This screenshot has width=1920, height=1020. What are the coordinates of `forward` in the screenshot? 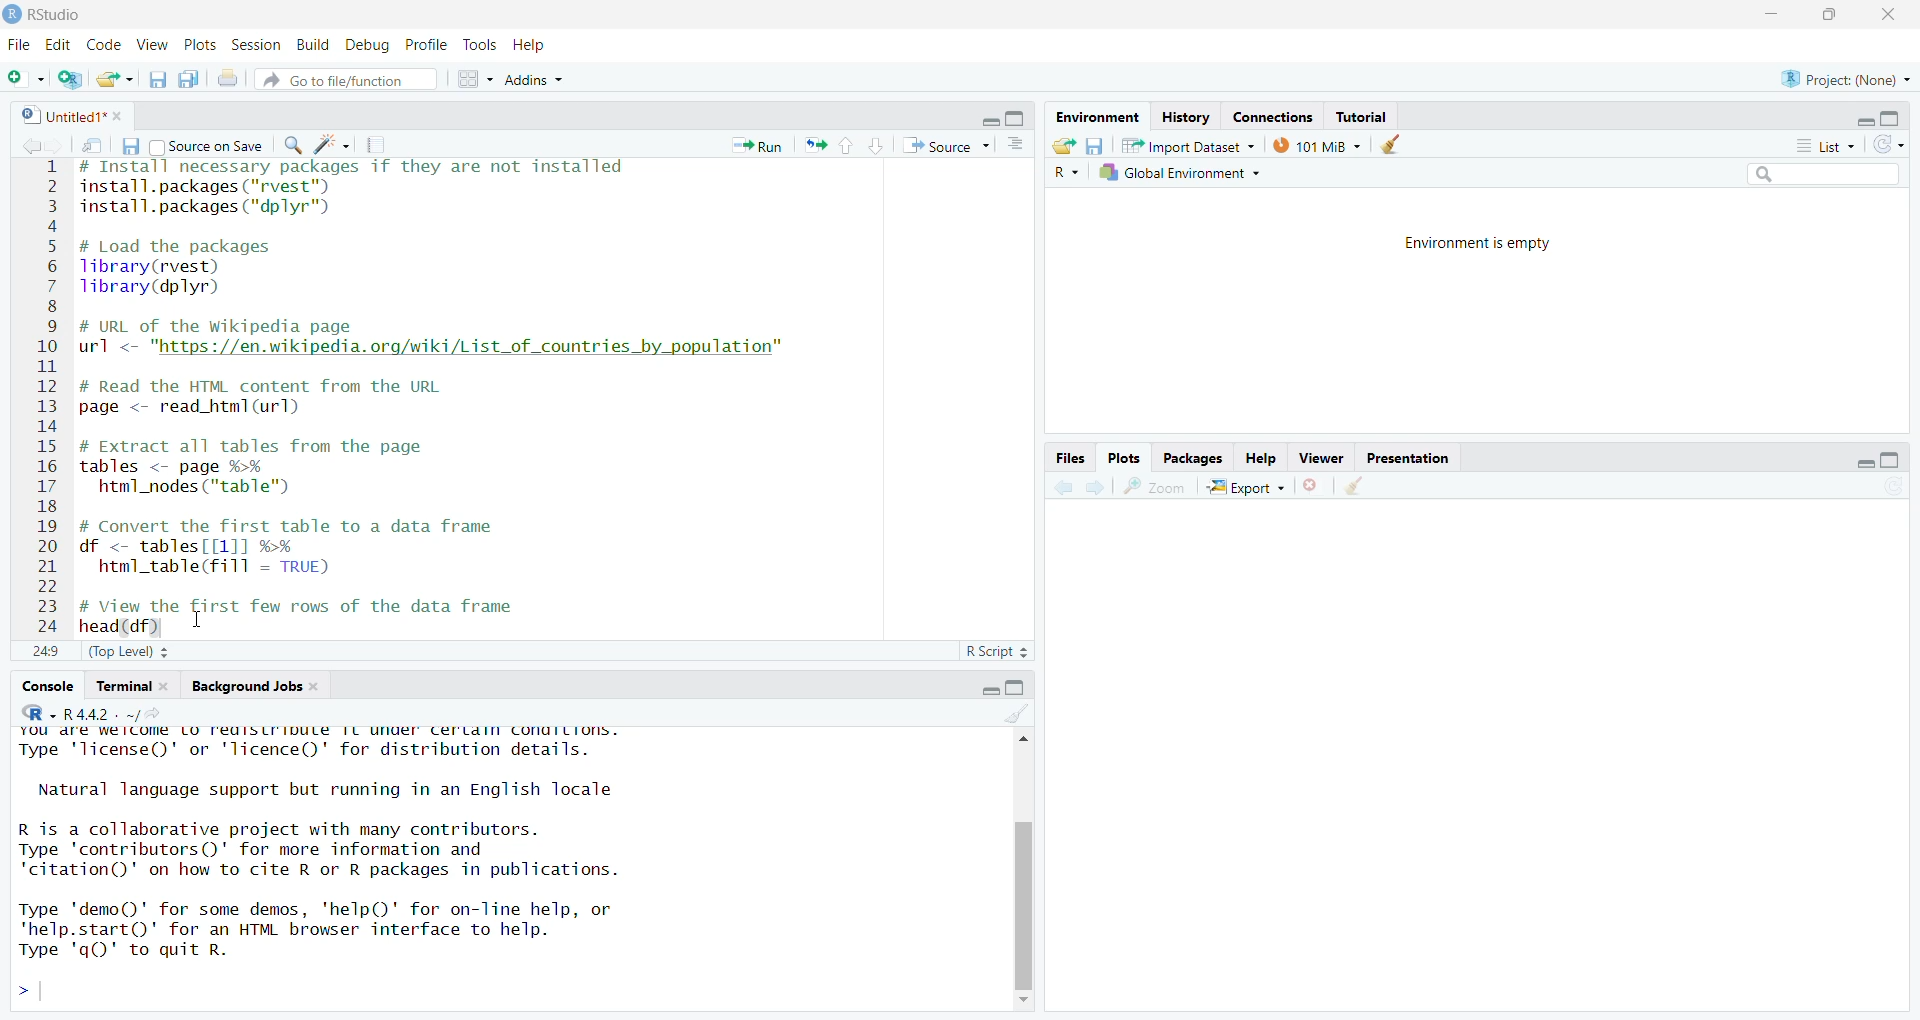 It's located at (60, 146).